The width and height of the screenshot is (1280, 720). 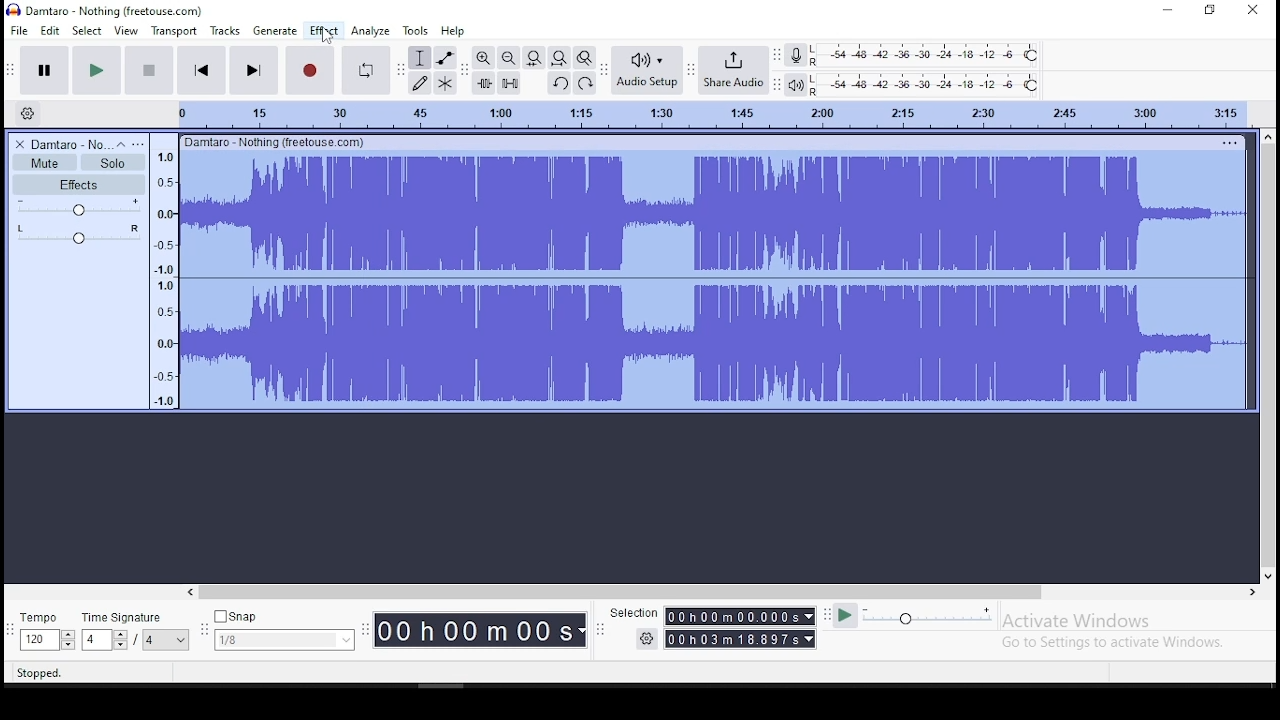 I want to click on delete track, so click(x=20, y=143).